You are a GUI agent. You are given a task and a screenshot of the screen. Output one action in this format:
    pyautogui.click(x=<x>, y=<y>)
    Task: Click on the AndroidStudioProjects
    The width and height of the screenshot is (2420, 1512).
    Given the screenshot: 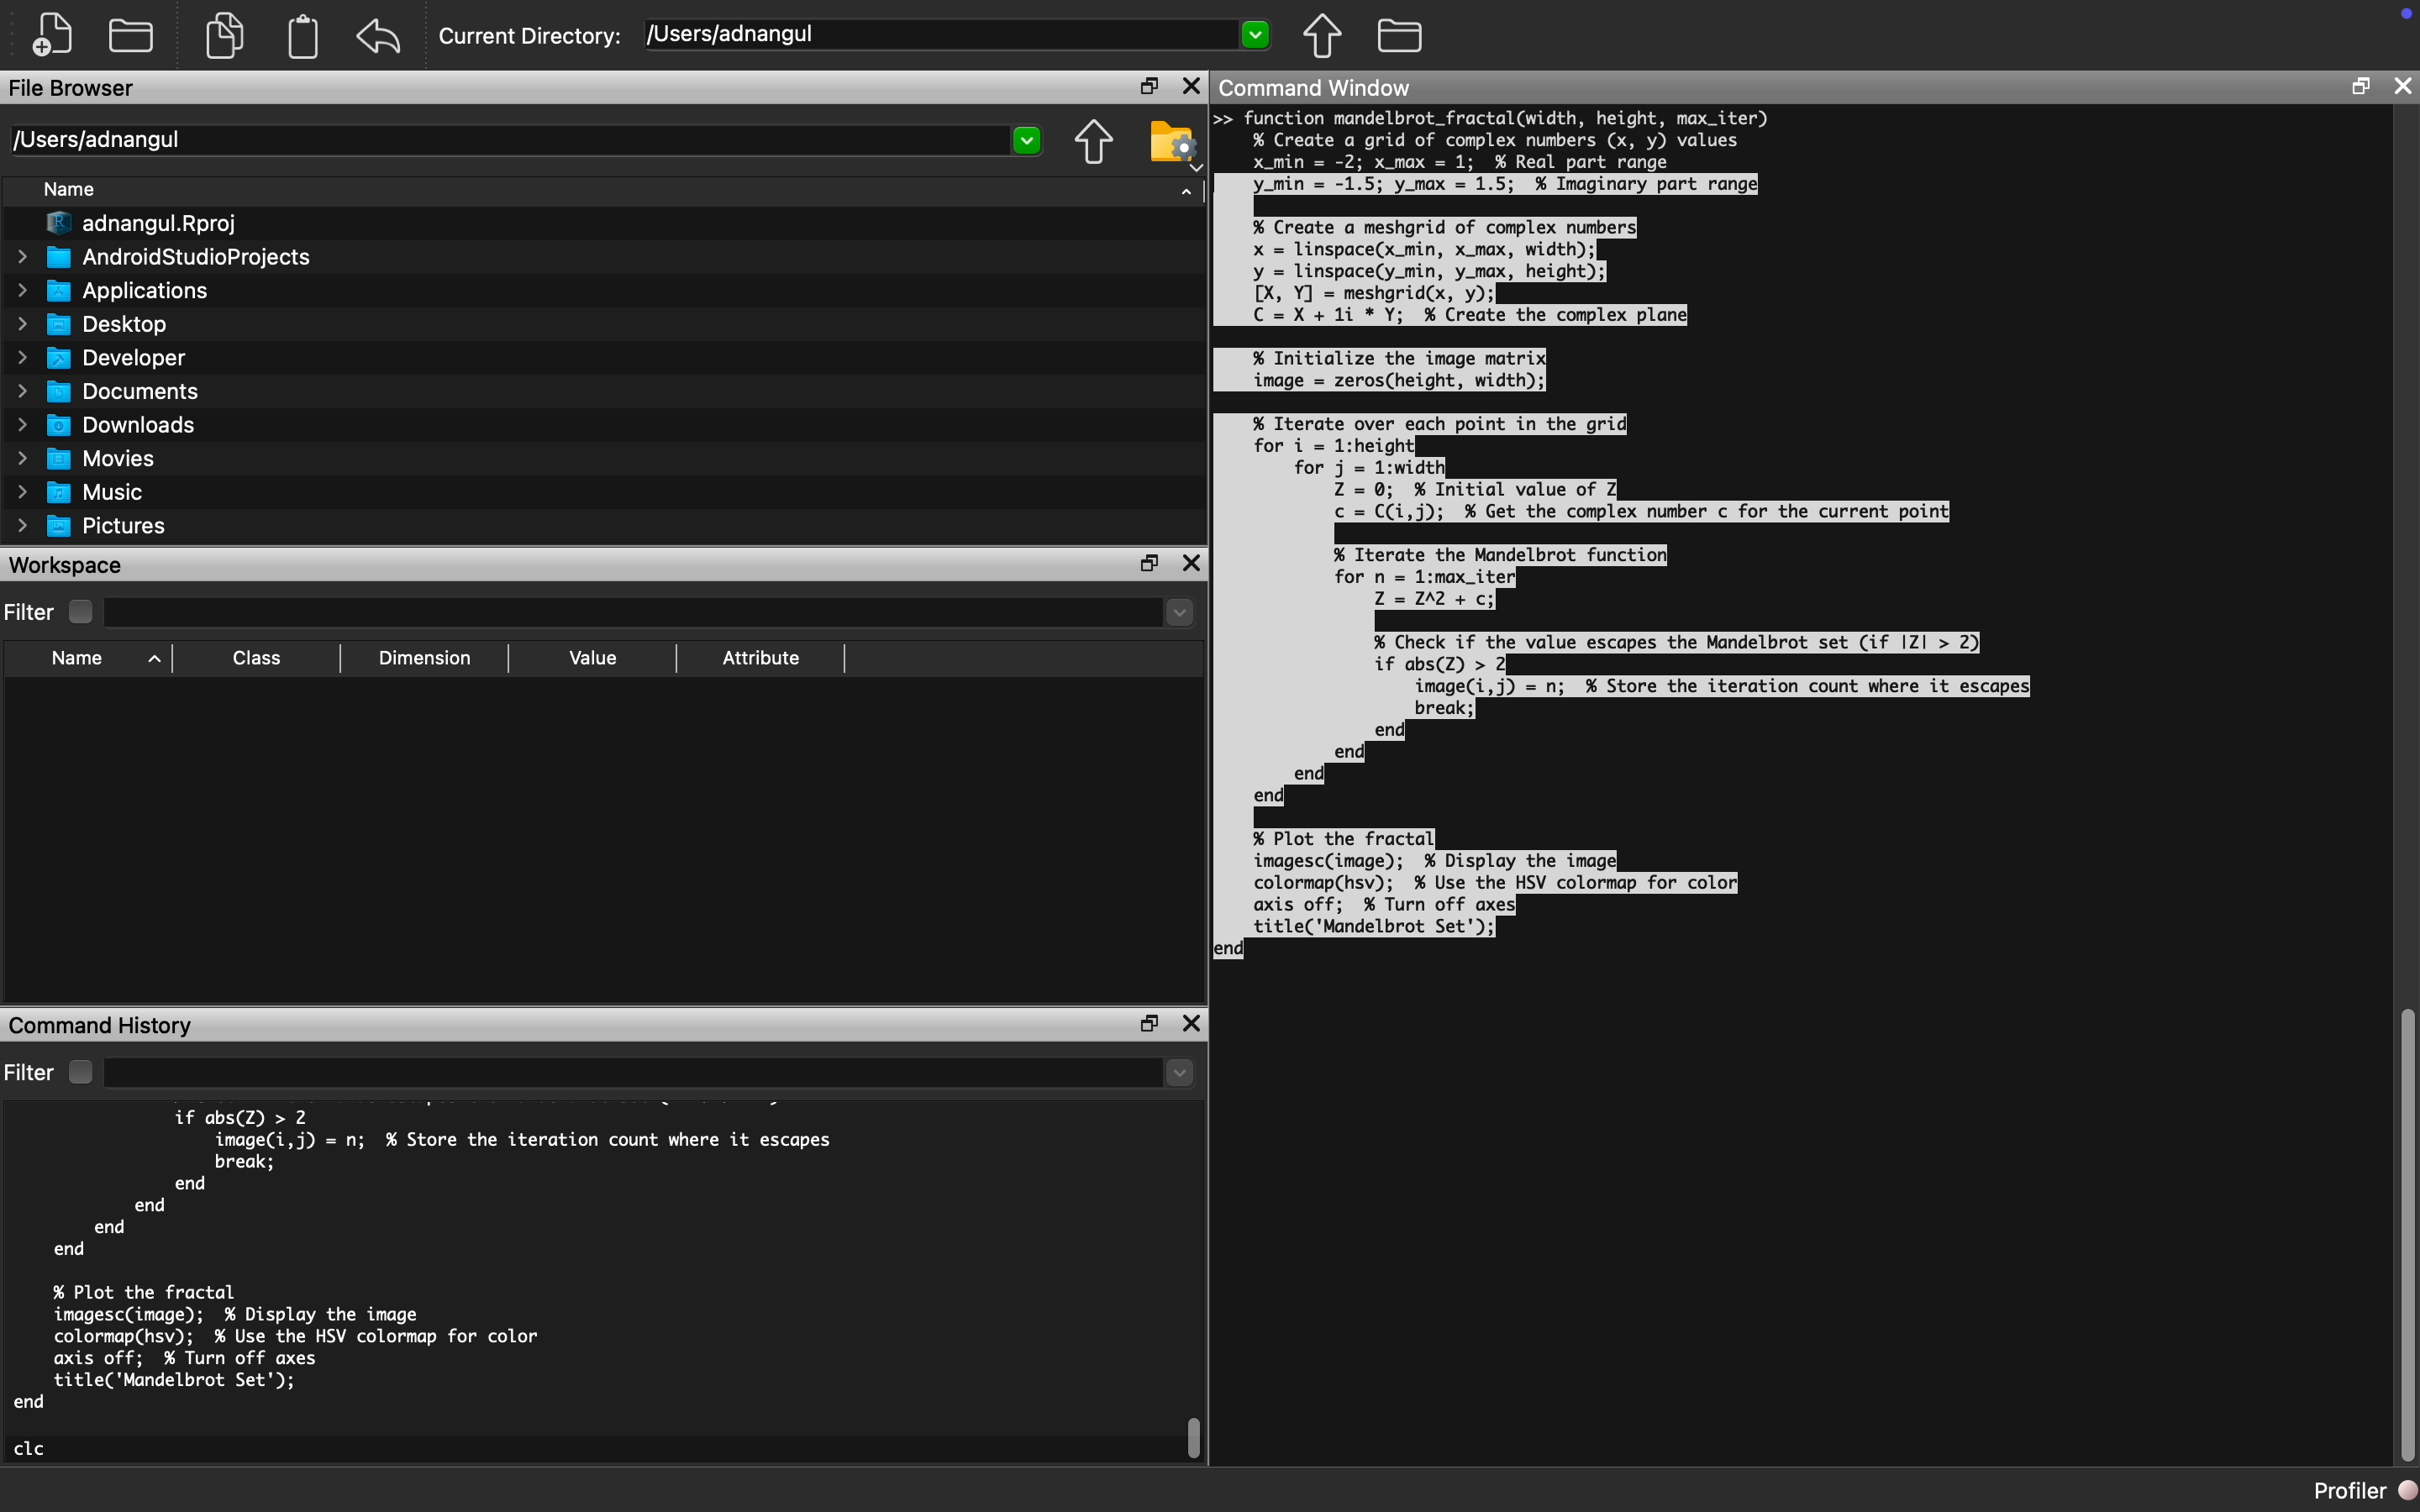 What is the action you would take?
    pyautogui.click(x=163, y=257)
    